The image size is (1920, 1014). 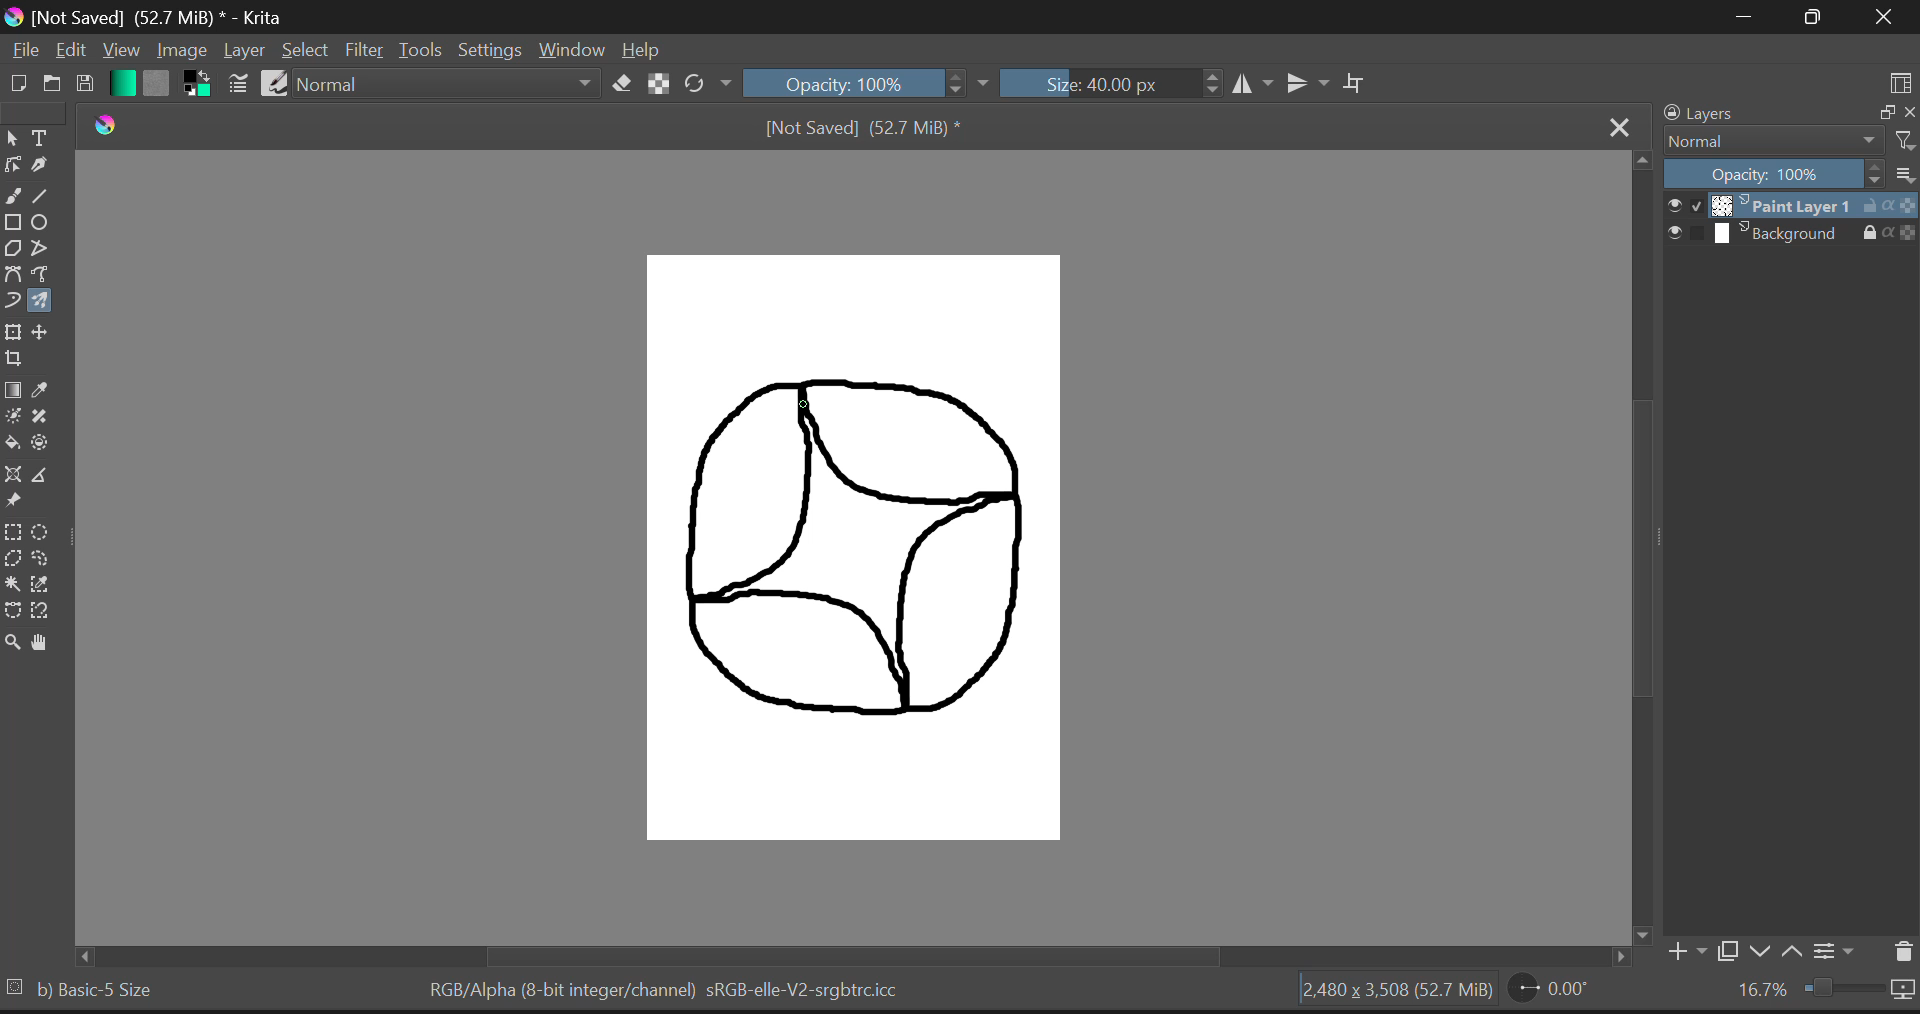 What do you see at coordinates (12, 332) in the screenshot?
I see `Transform Layer` at bounding box center [12, 332].